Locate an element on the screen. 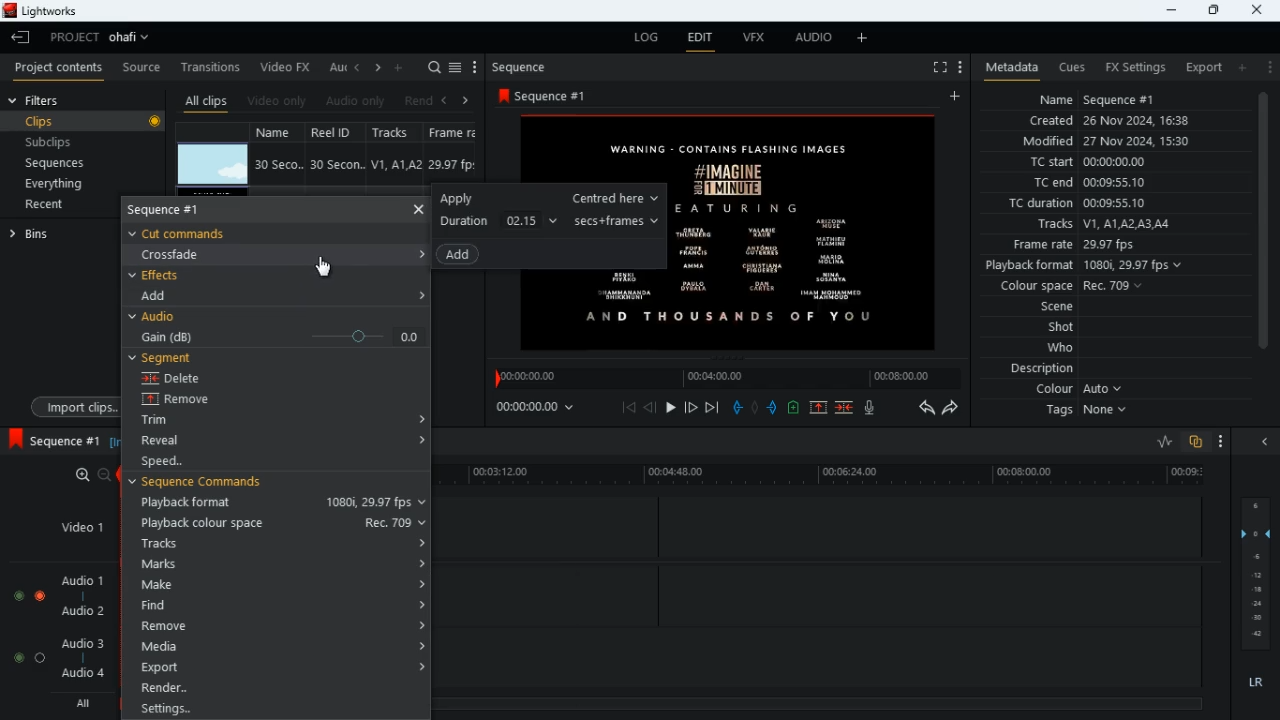  make is located at coordinates (278, 585).